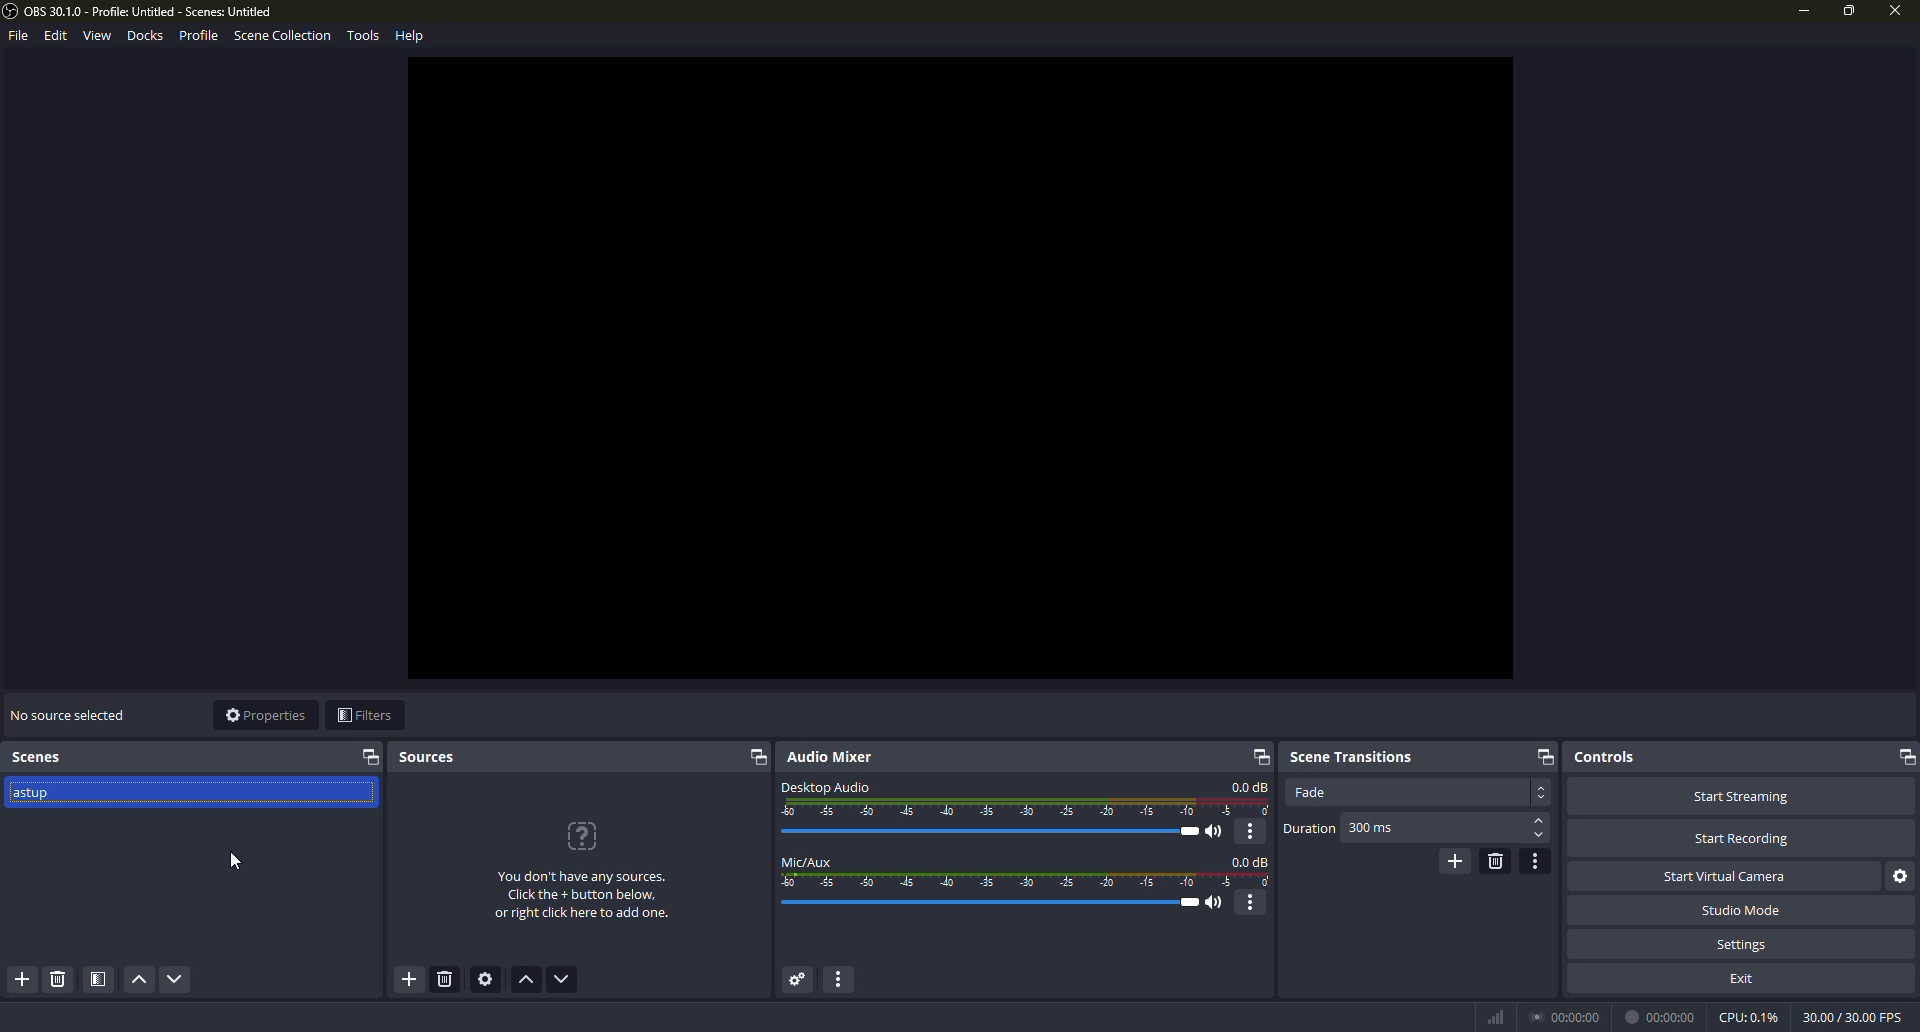  I want to click on expand, so click(1257, 756).